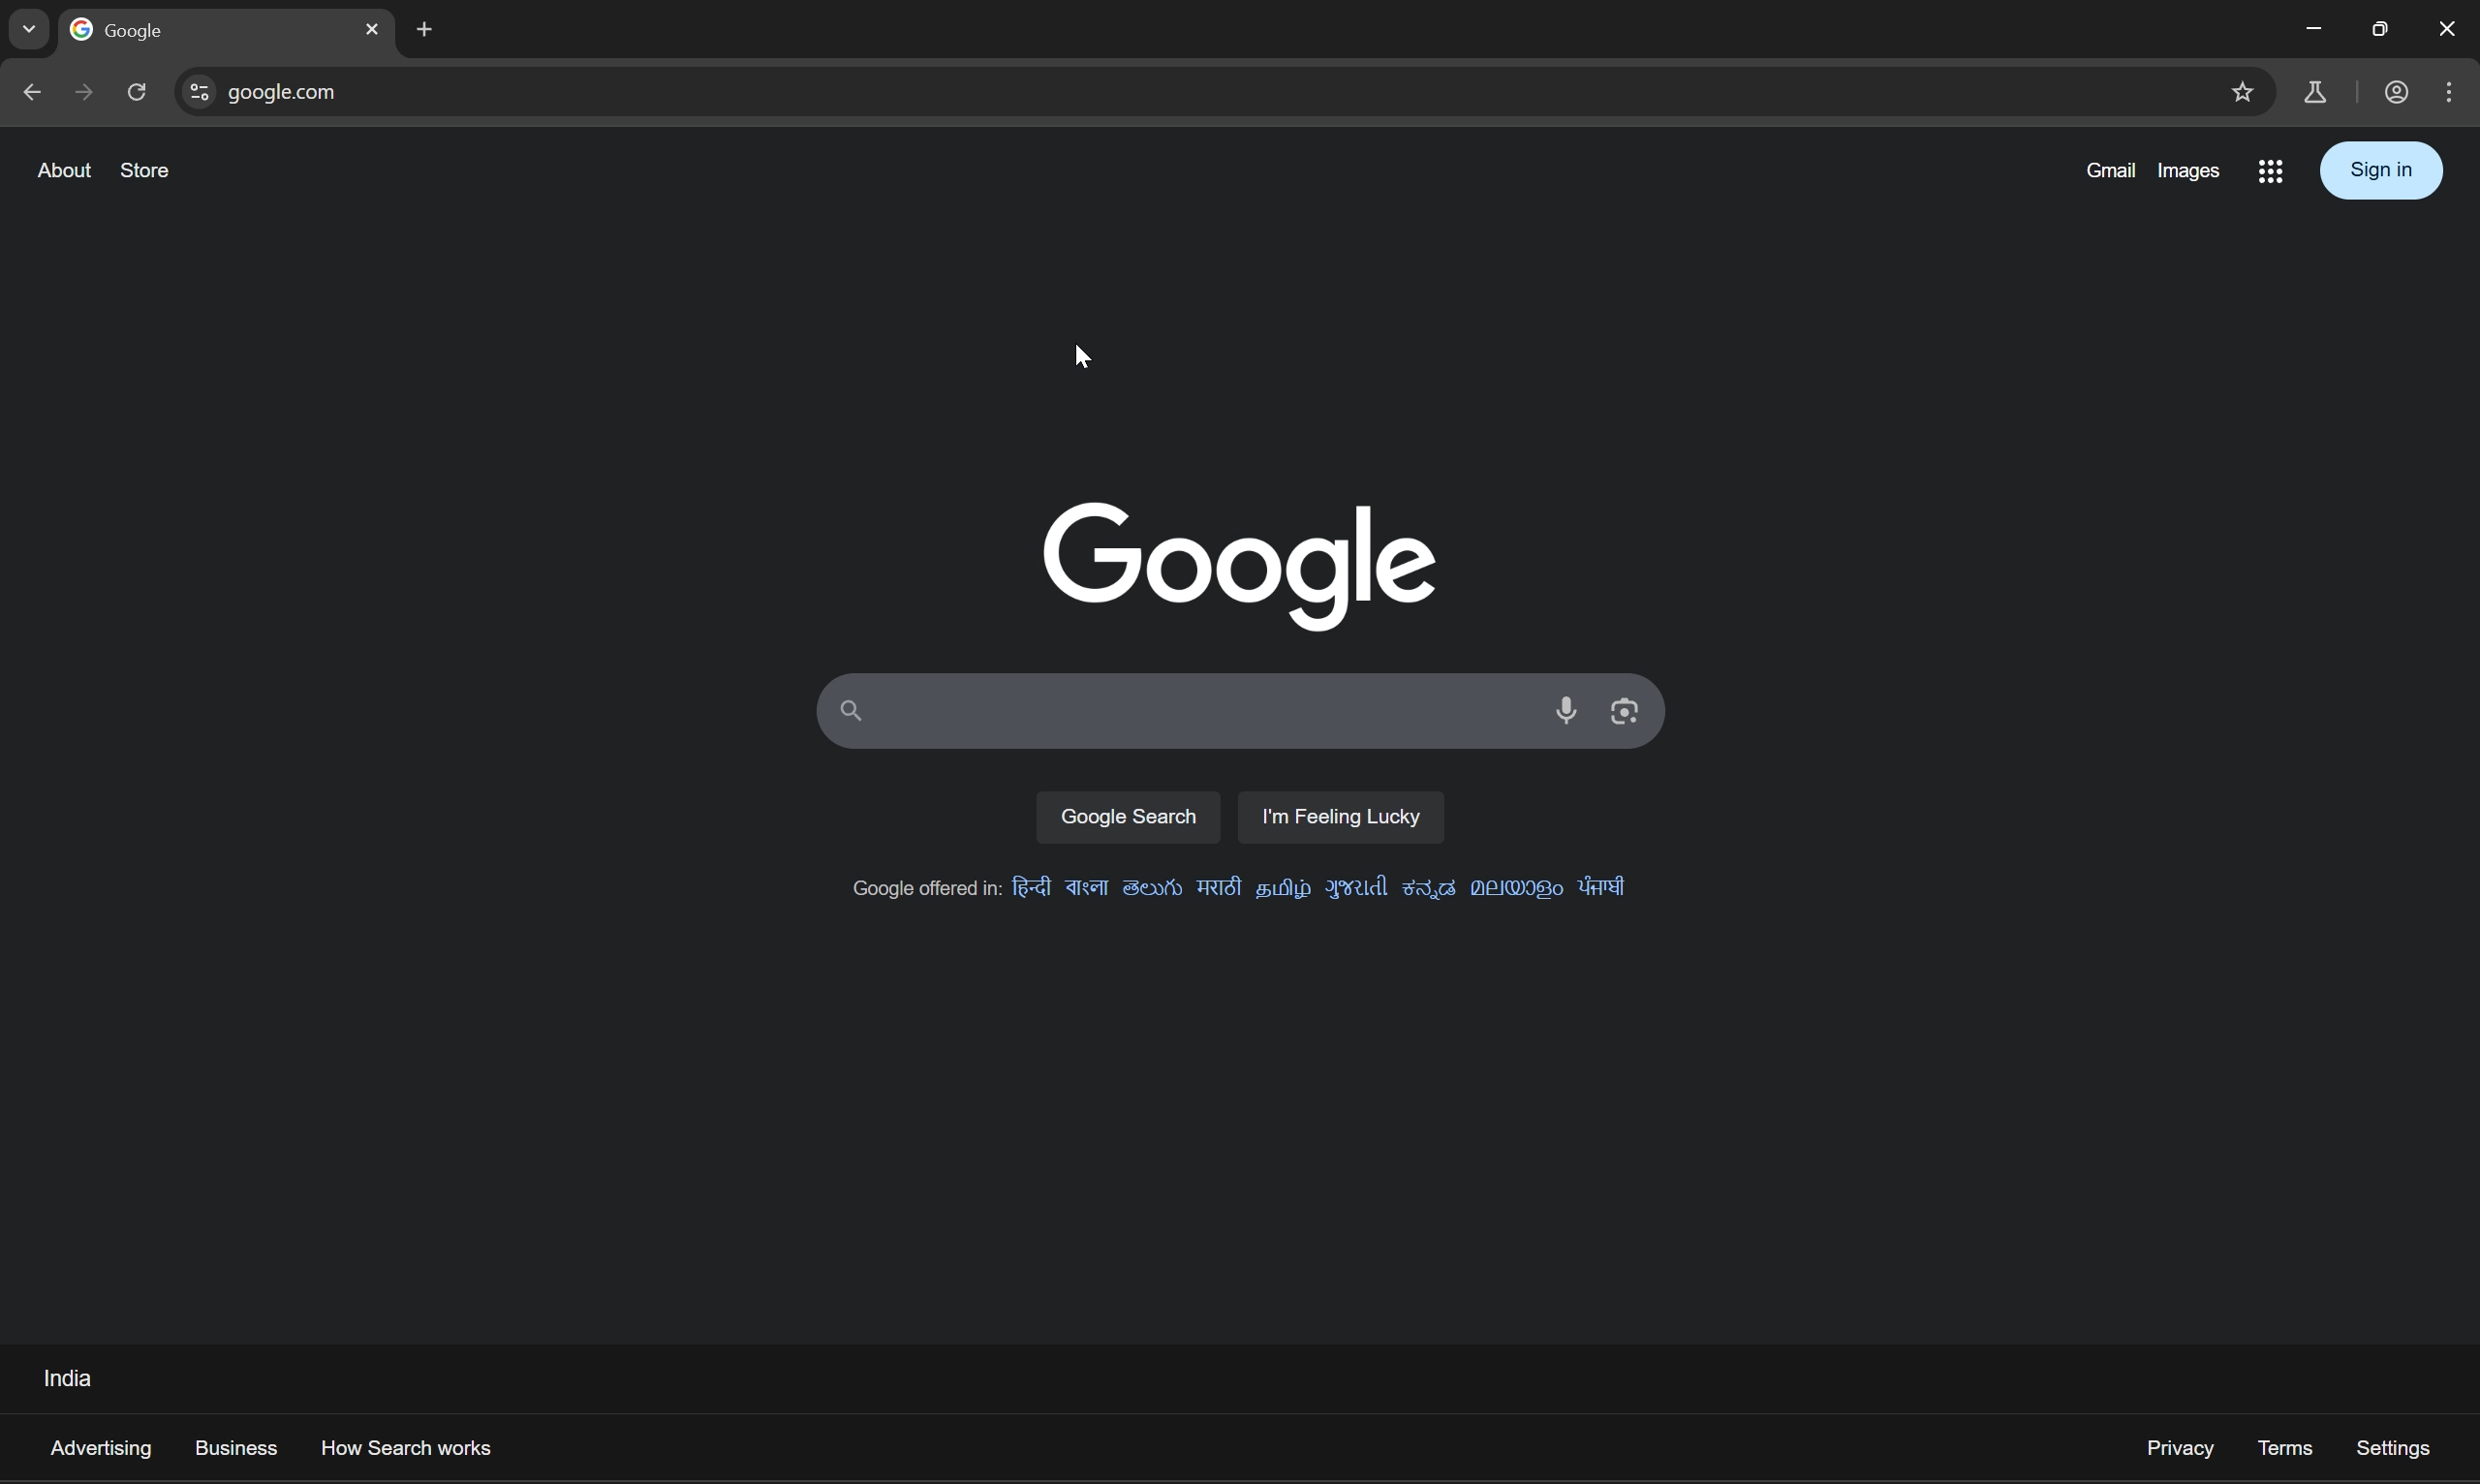  I want to click on how search works, so click(414, 1447).